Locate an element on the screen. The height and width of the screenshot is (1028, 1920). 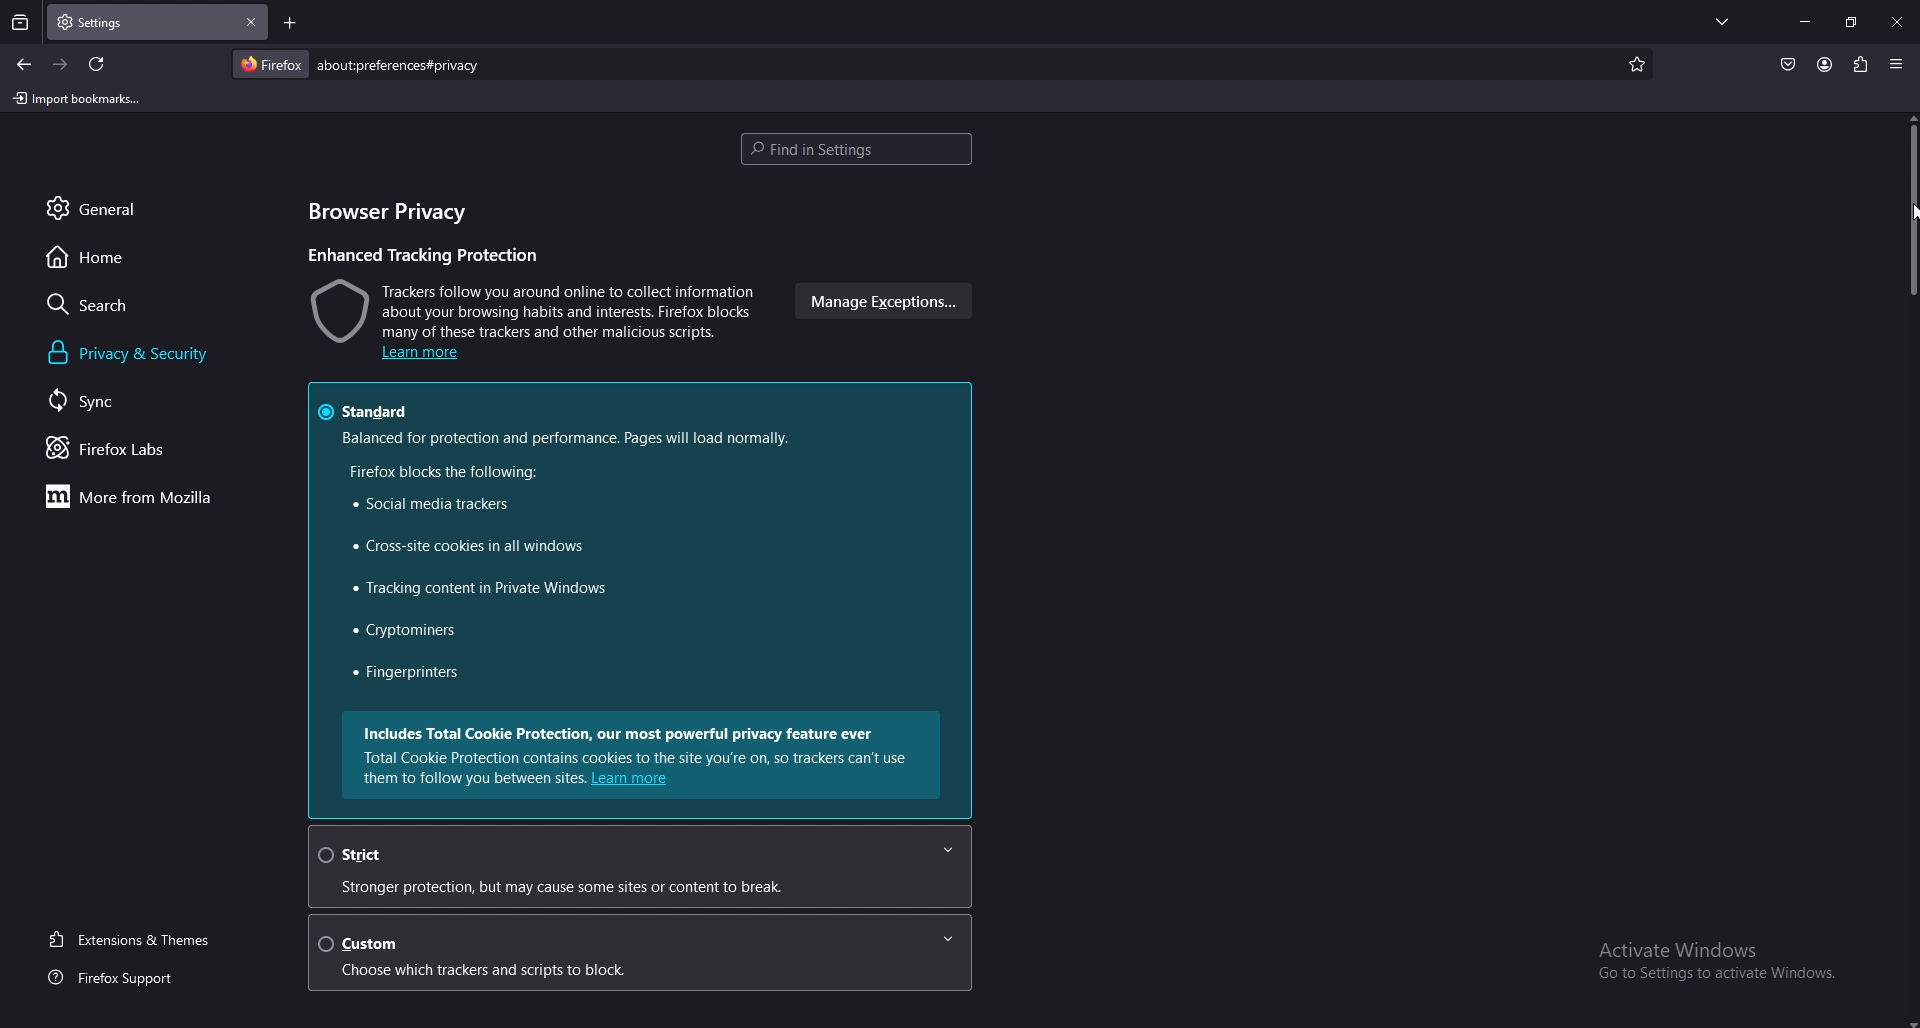
refresh is located at coordinates (98, 64).